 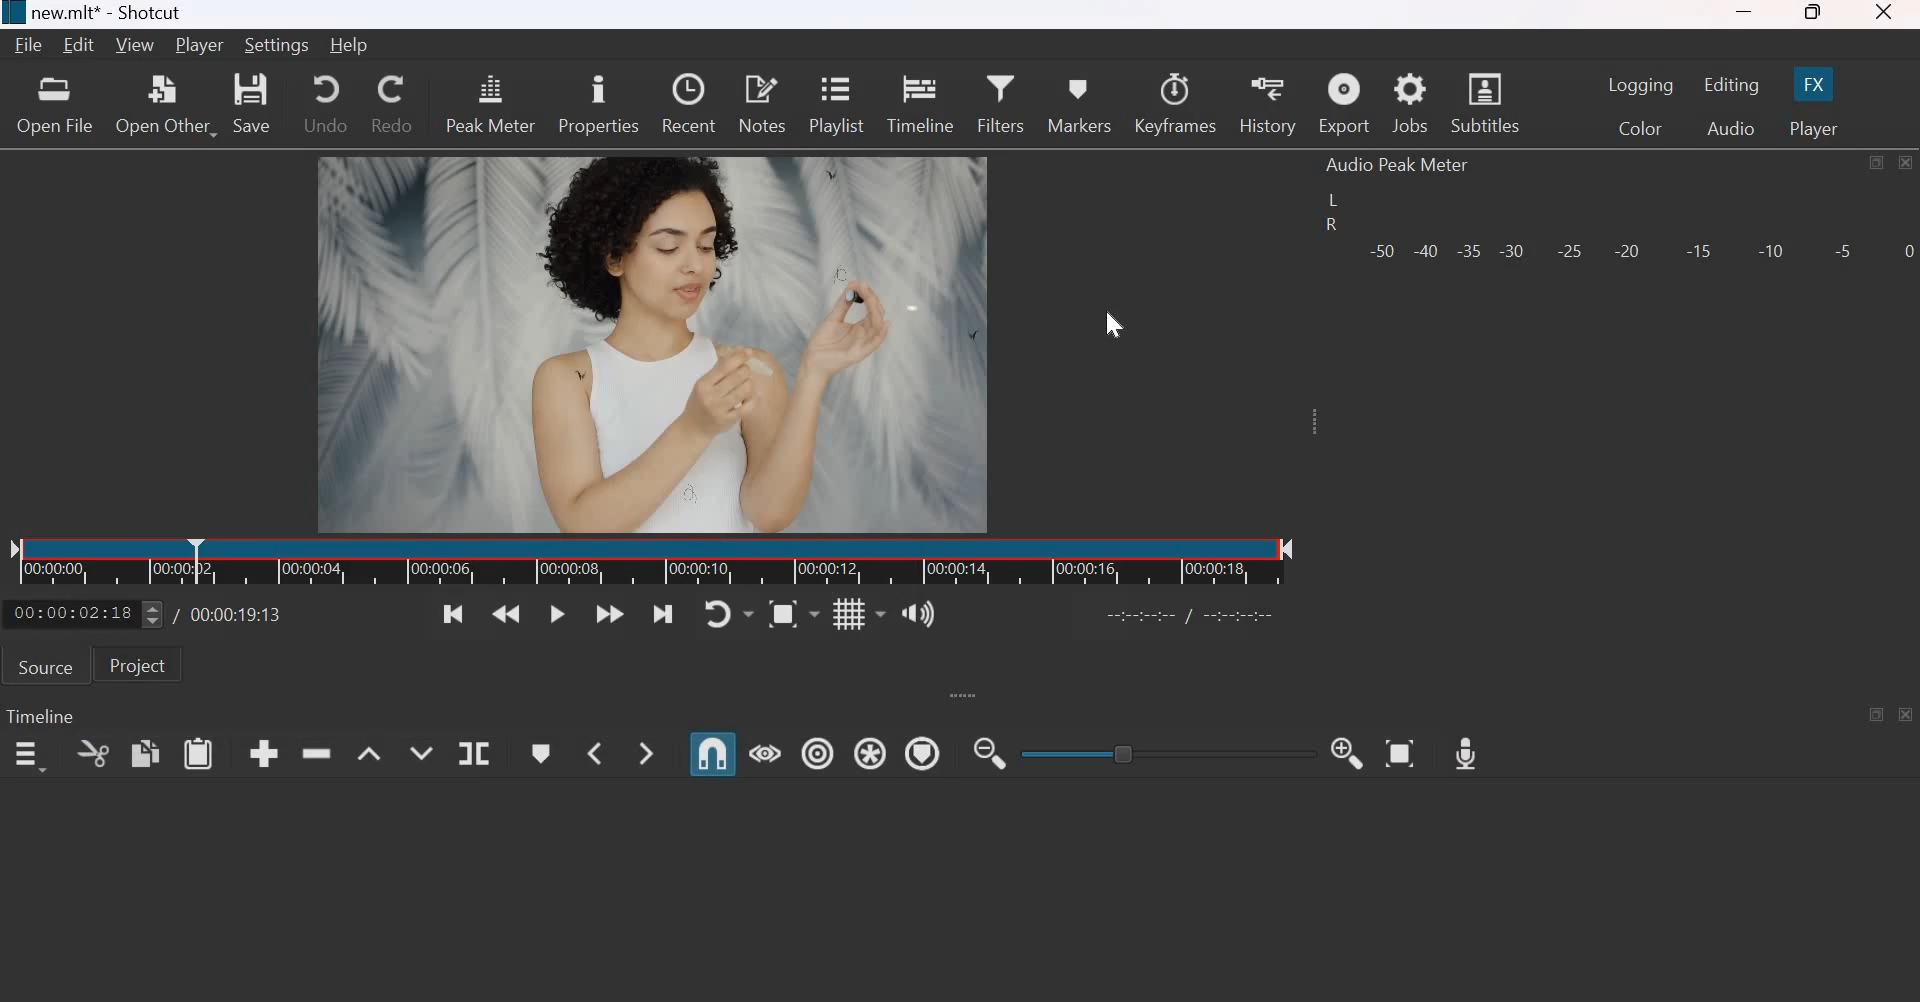 I want to click on maximize, so click(x=1877, y=162).